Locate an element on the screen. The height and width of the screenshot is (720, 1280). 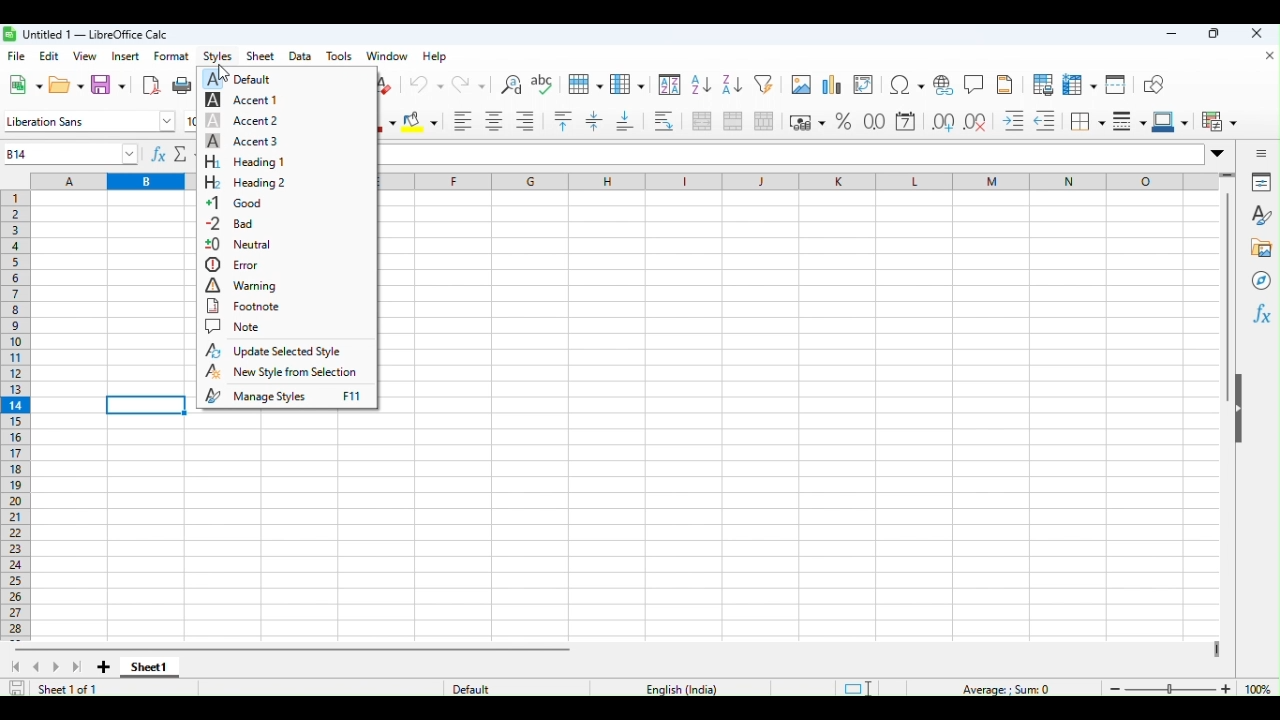
Save library is located at coordinates (108, 84).